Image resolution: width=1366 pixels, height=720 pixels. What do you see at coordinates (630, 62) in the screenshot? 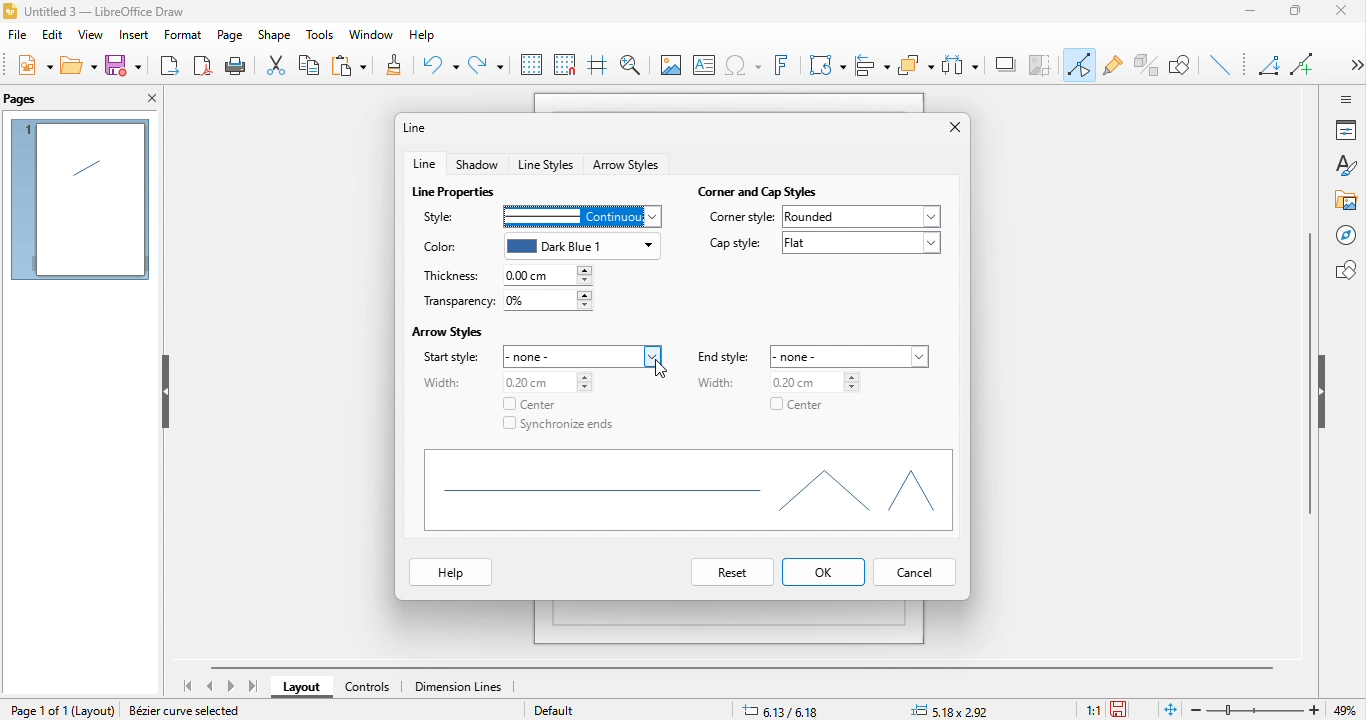
I see `zoom and pan` at bounding box center [630, 62].